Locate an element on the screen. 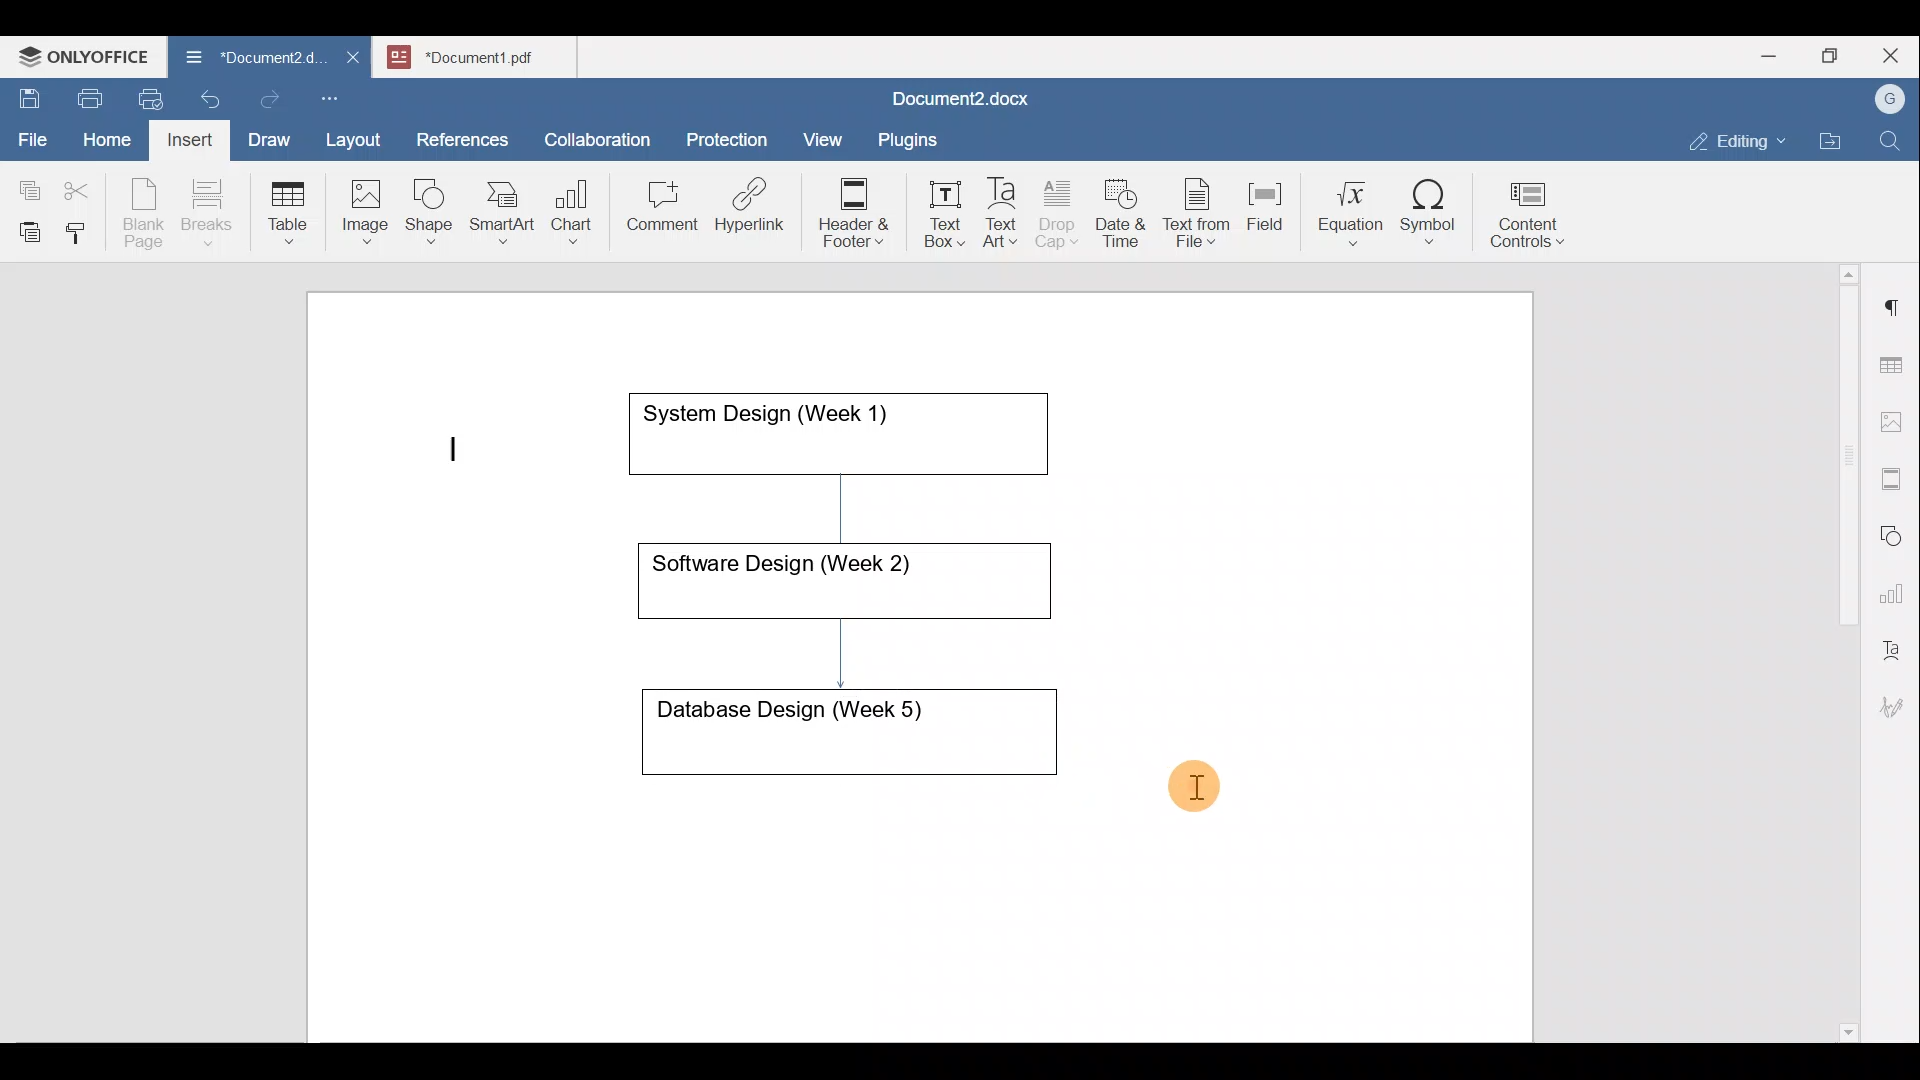  Text Art is located at coordinates (1002, 213).